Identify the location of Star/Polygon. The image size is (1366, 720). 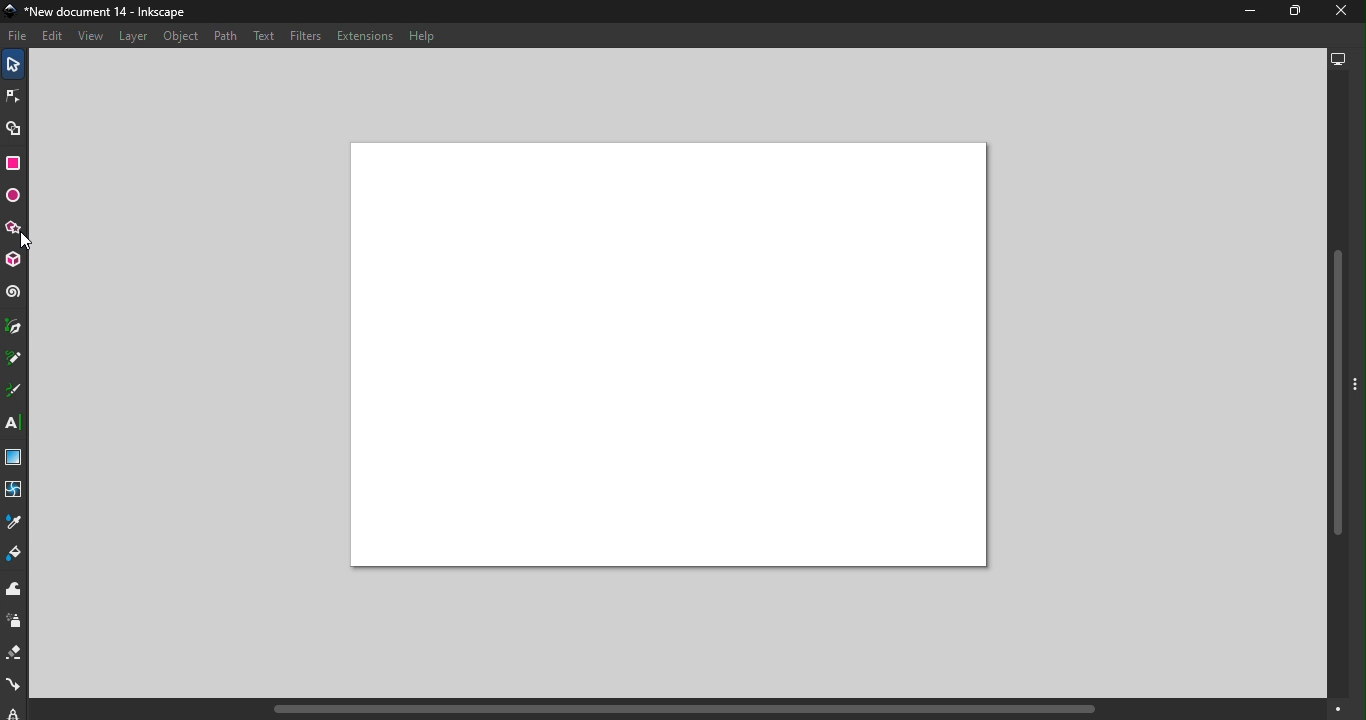
(14, 230).